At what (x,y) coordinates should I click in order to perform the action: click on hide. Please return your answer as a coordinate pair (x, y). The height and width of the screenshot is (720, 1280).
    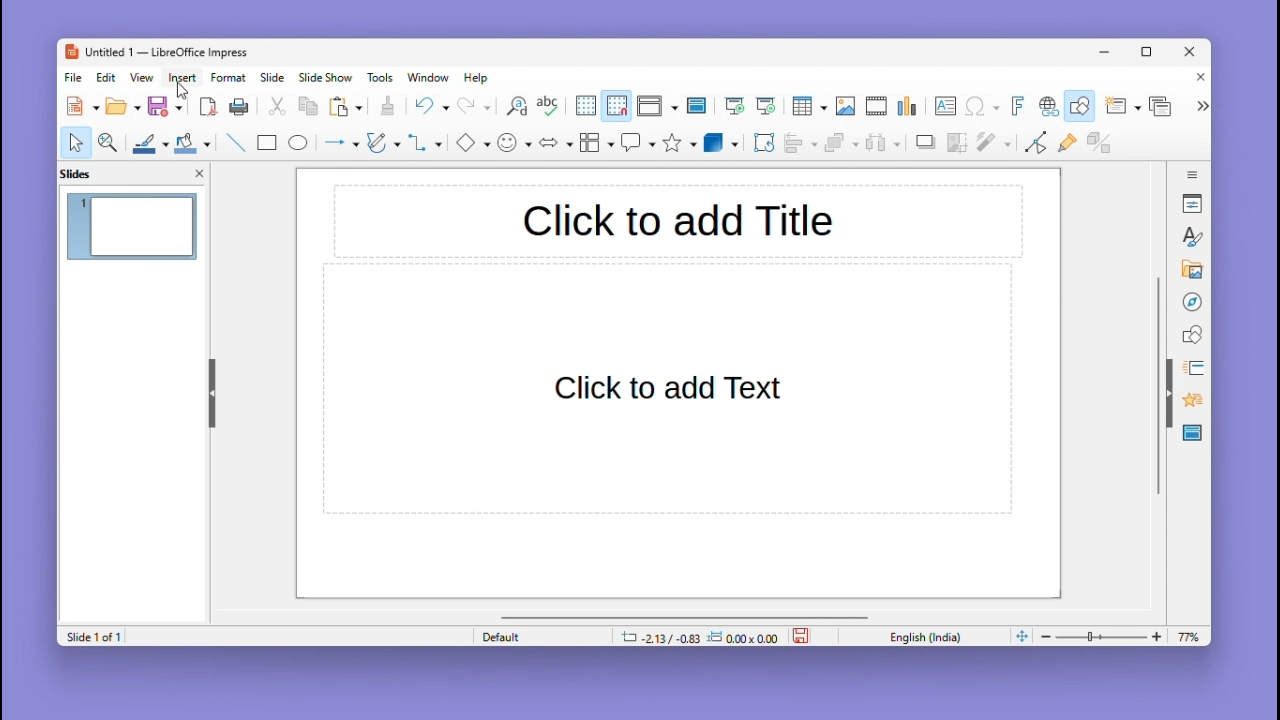
    Looking at the image, I should click on (210, 389).